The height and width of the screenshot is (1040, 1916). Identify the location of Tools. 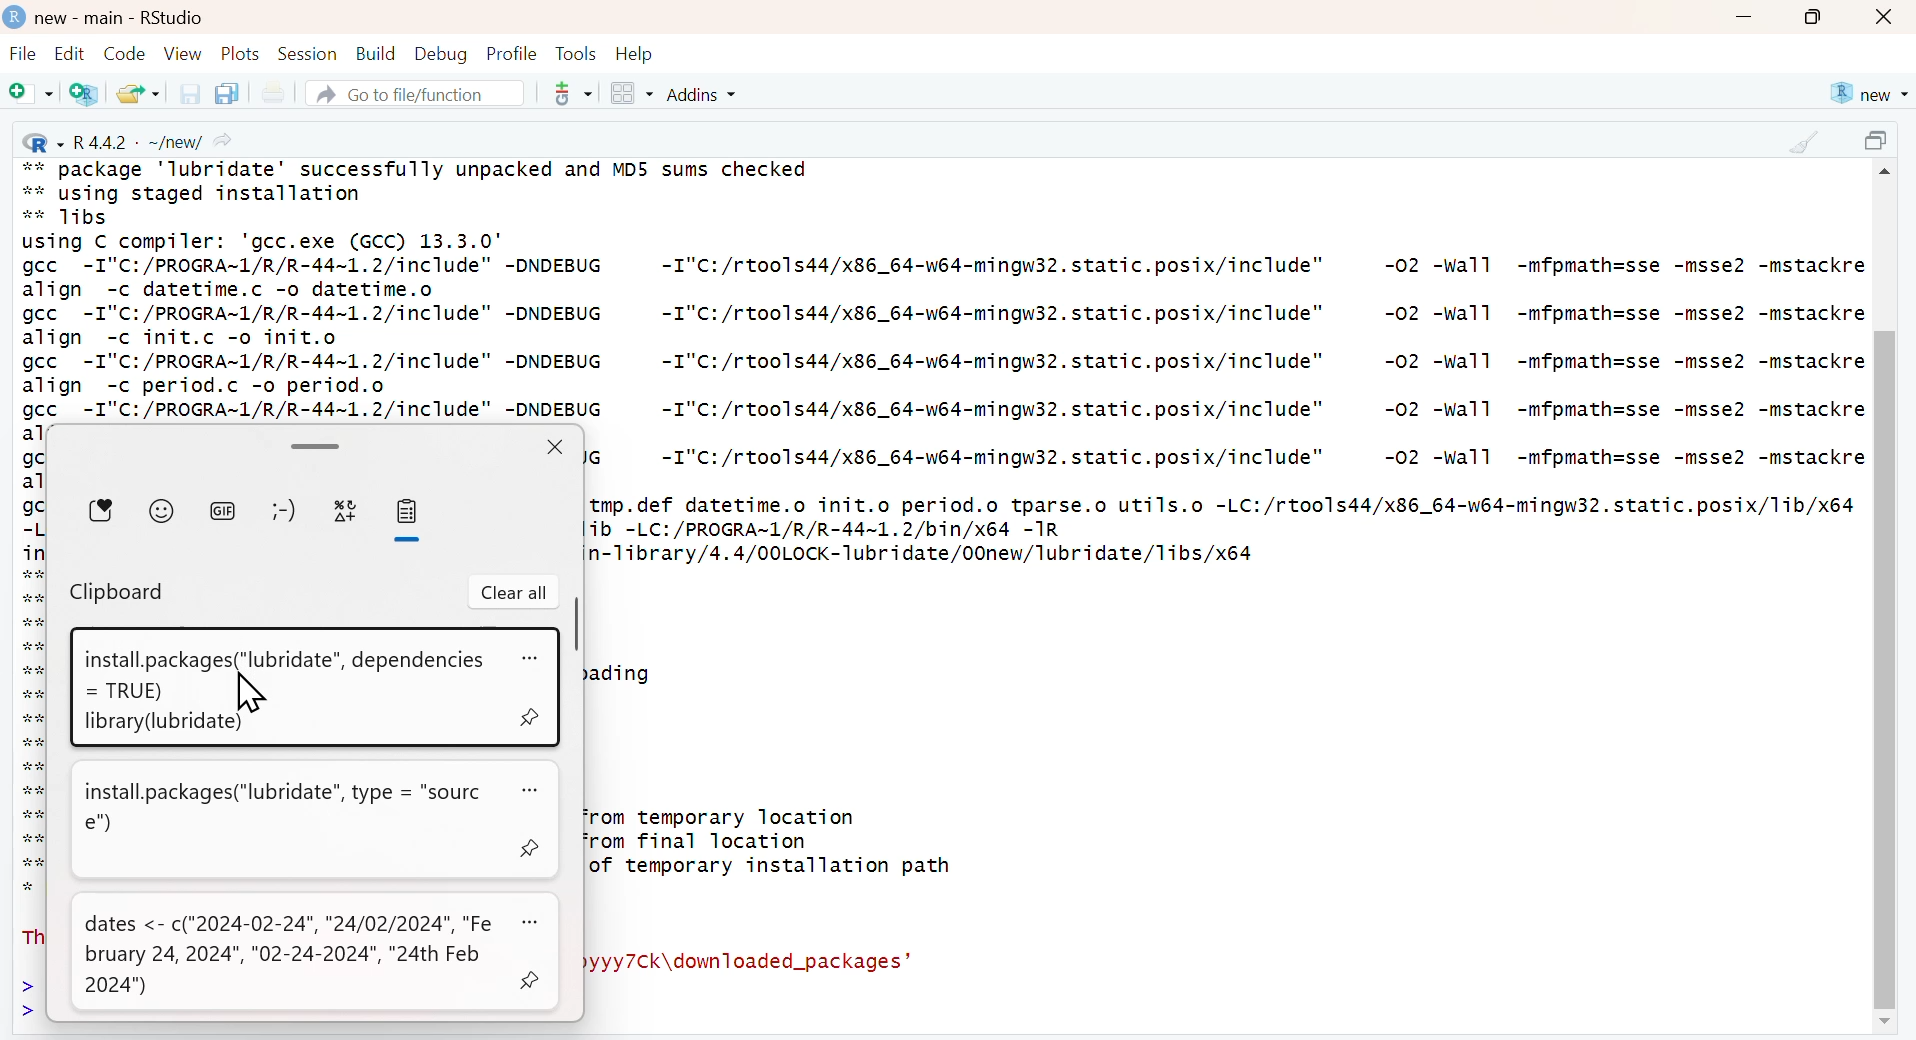
(576, 53).